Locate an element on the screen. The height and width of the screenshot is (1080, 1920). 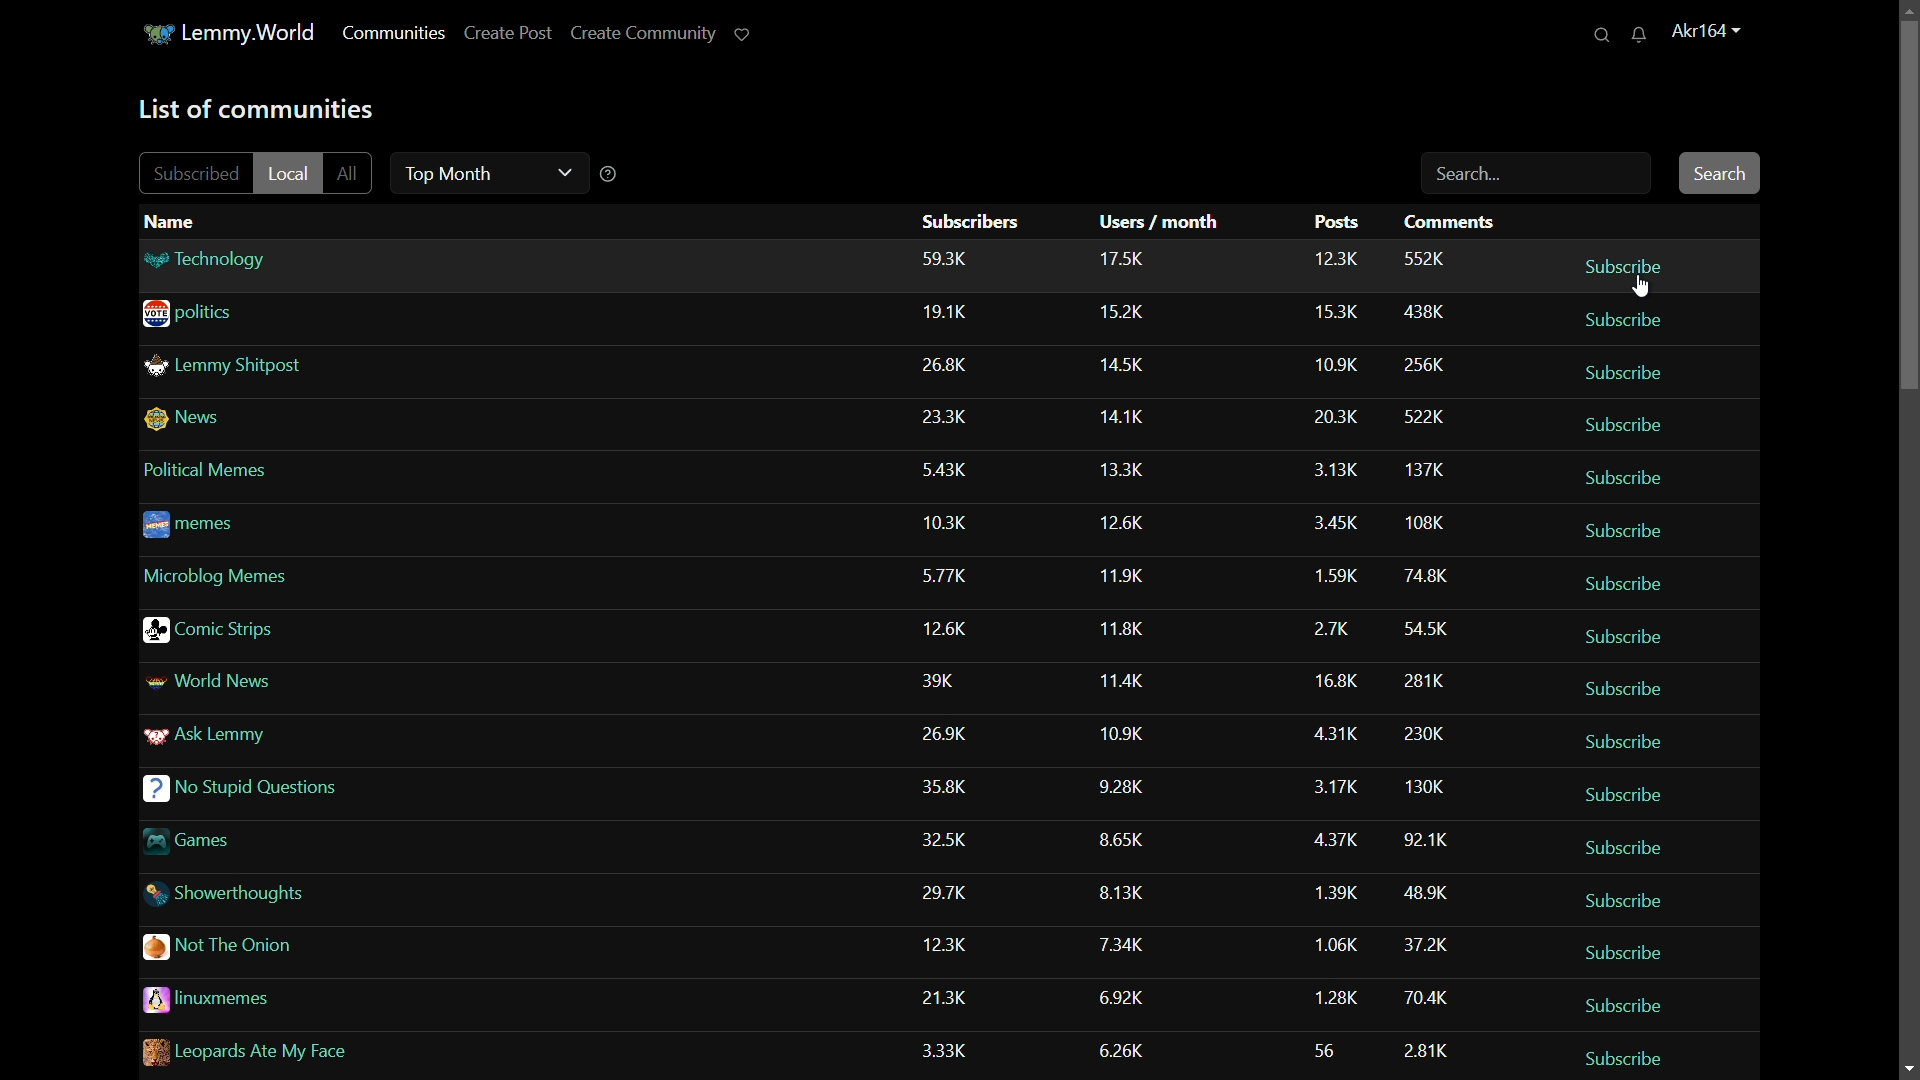
subscribers is located at coordinates (950, 734).